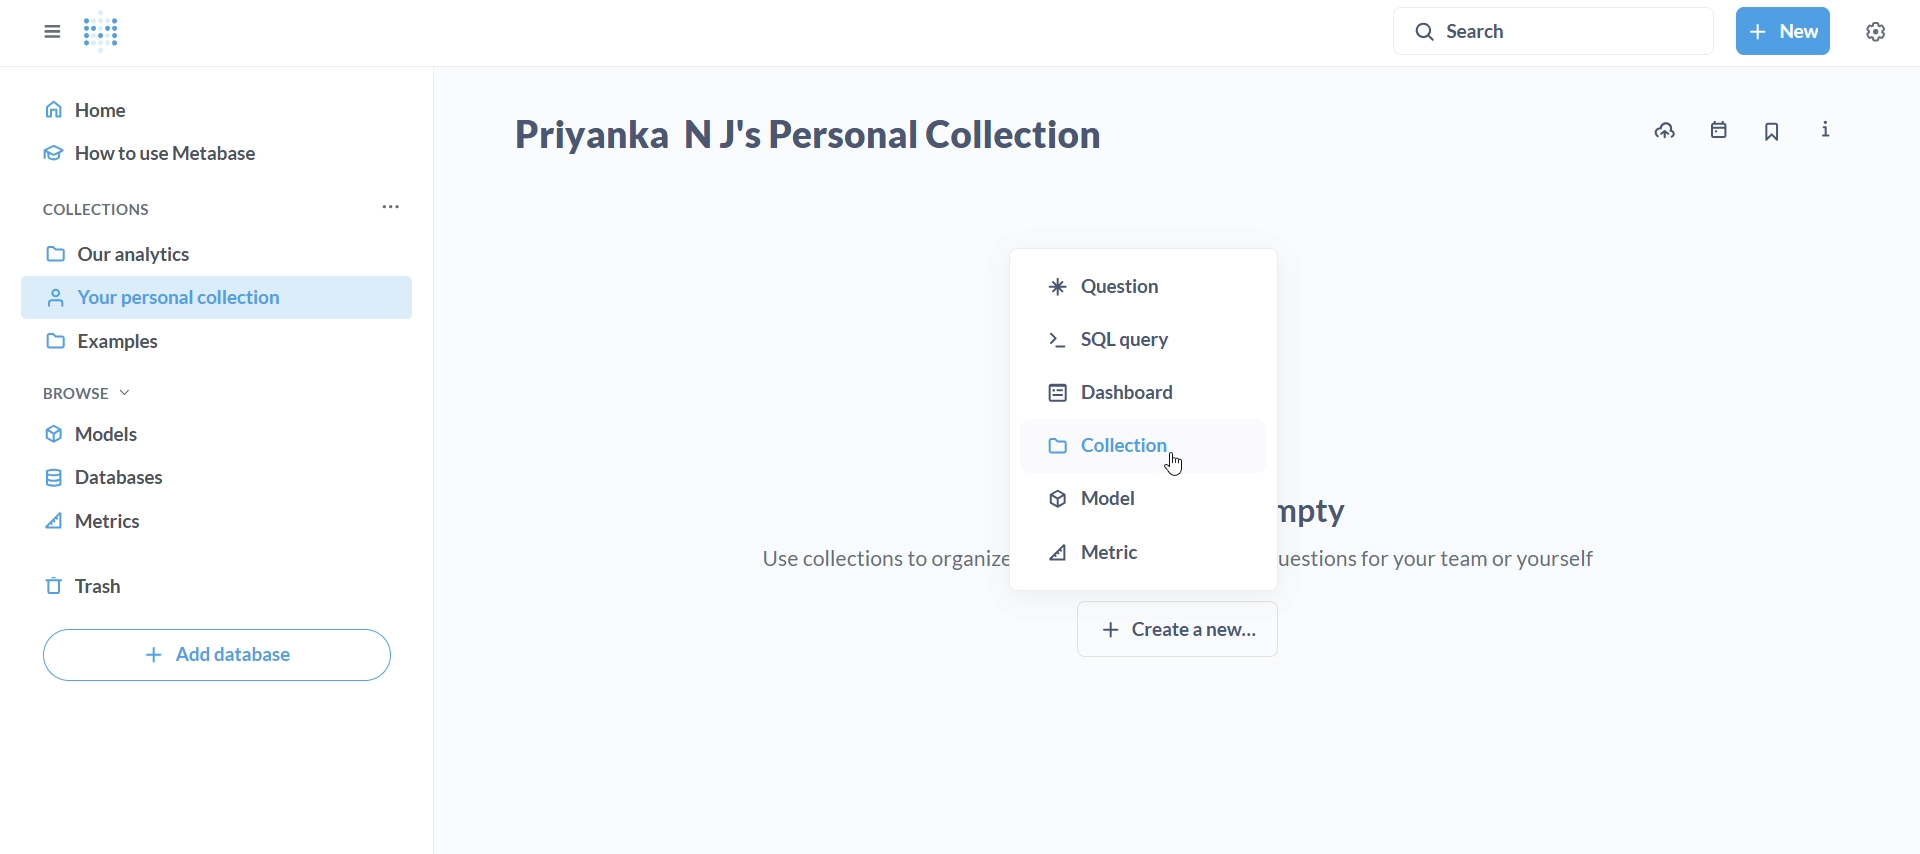 This screenshot has height=854, width=1920. What do you see at coordinates (1171, 463) in the screenshot?
I see `cursor` at bounding box center [1171, 463].